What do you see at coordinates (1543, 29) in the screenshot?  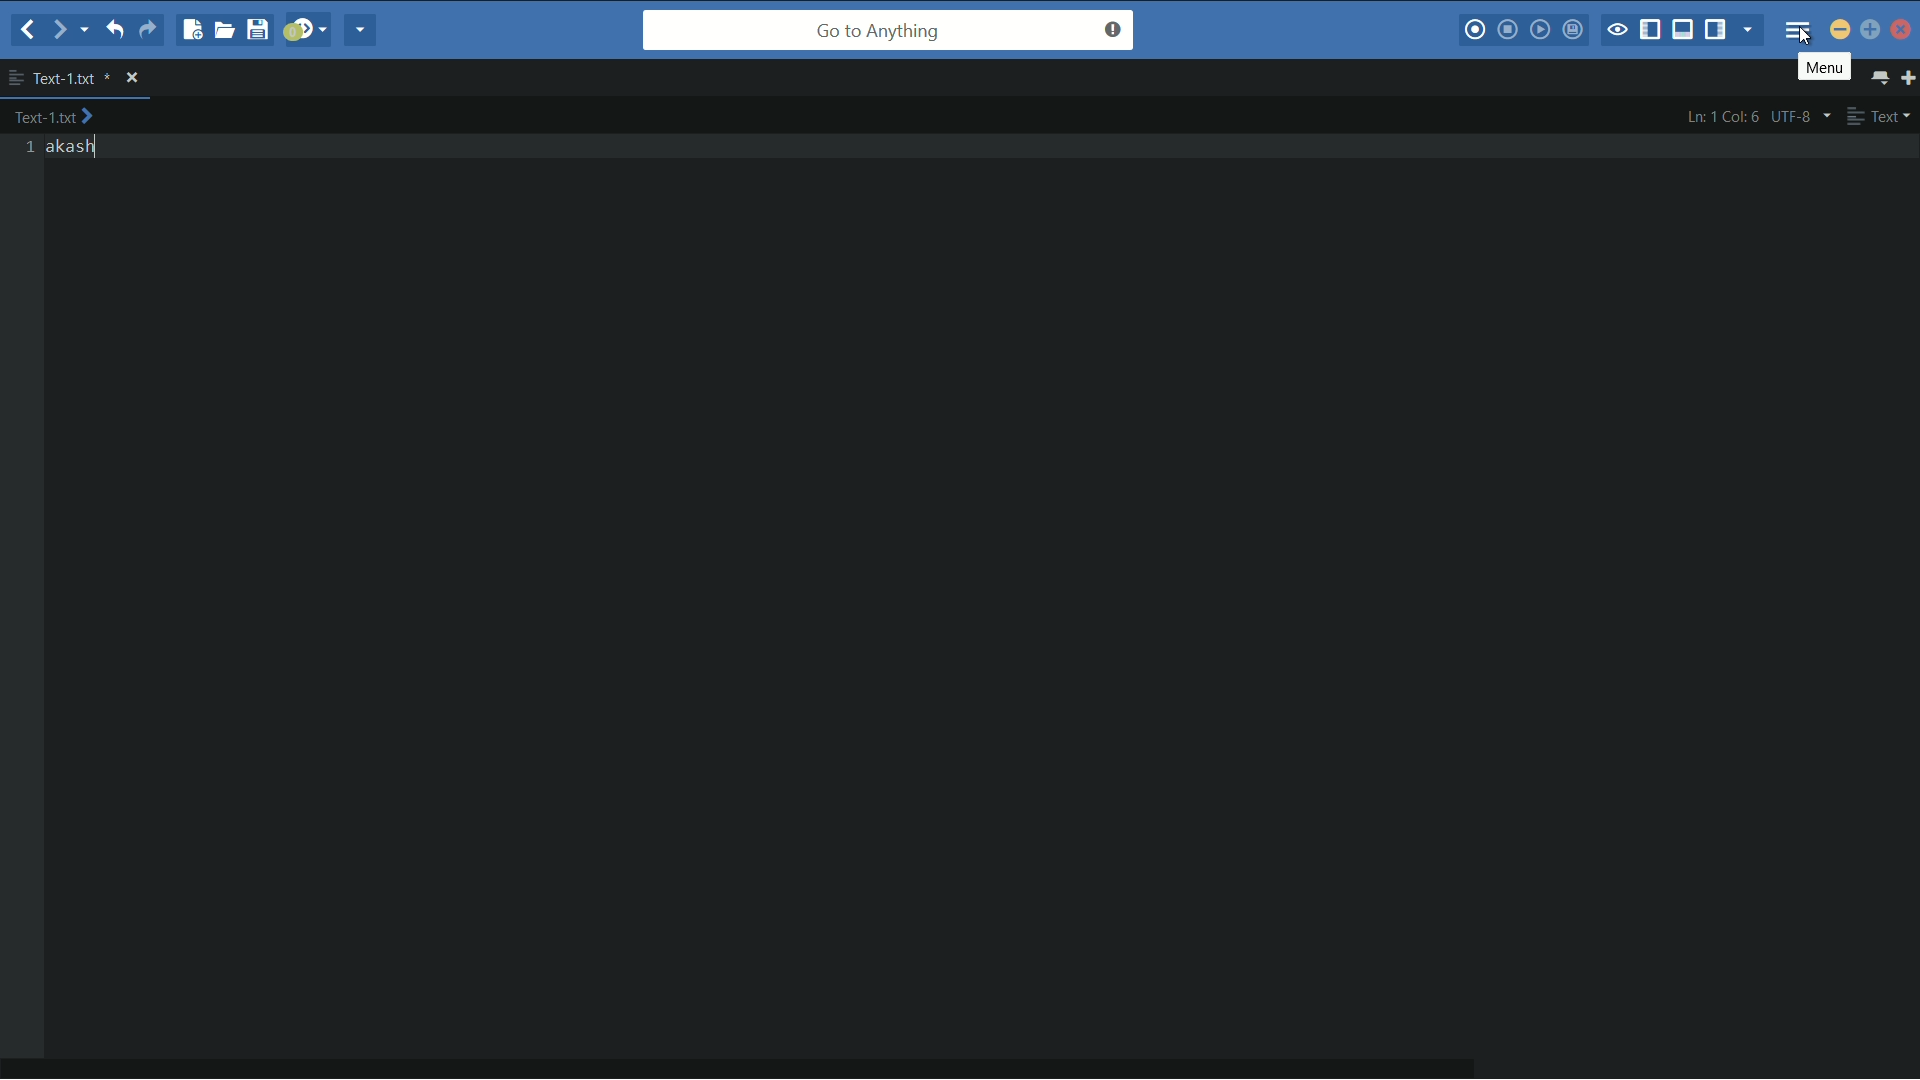 I see `play last macro` at bounding box center [1543, 29].